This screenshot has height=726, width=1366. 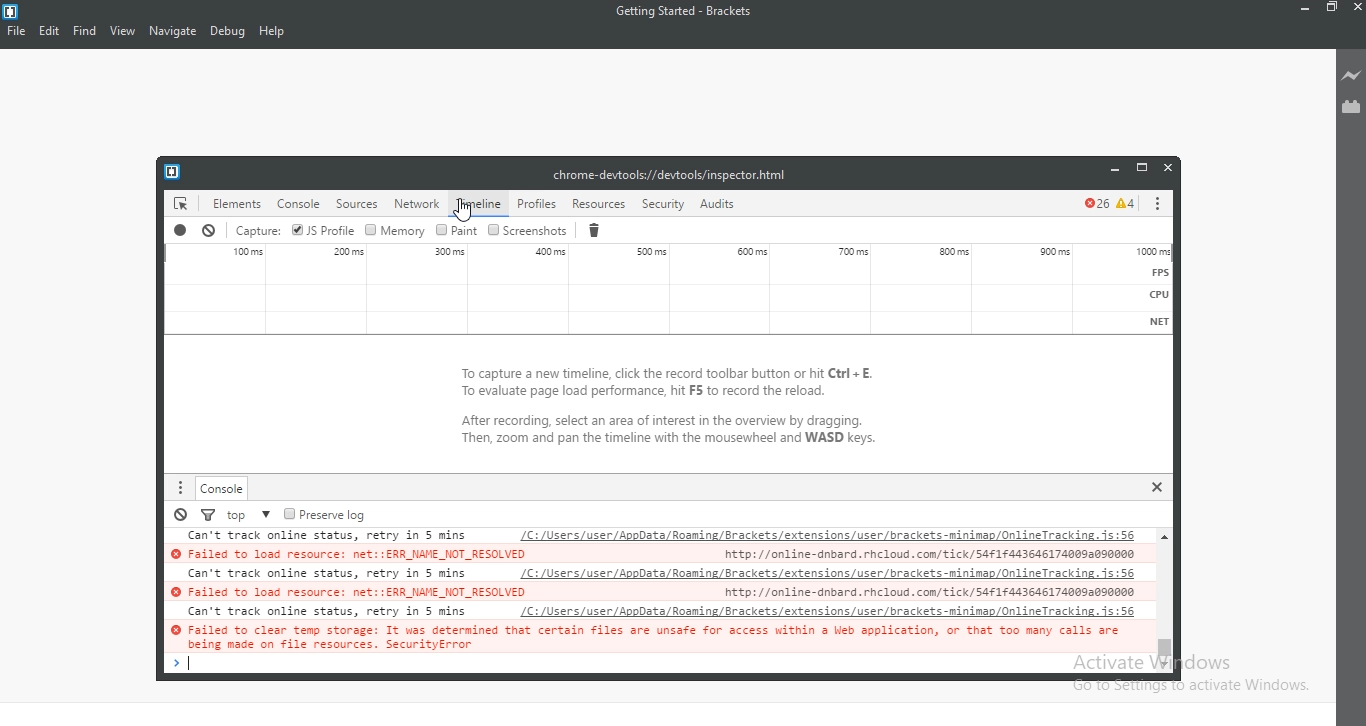 I want to click on Edit, so click(x=50, y=31).